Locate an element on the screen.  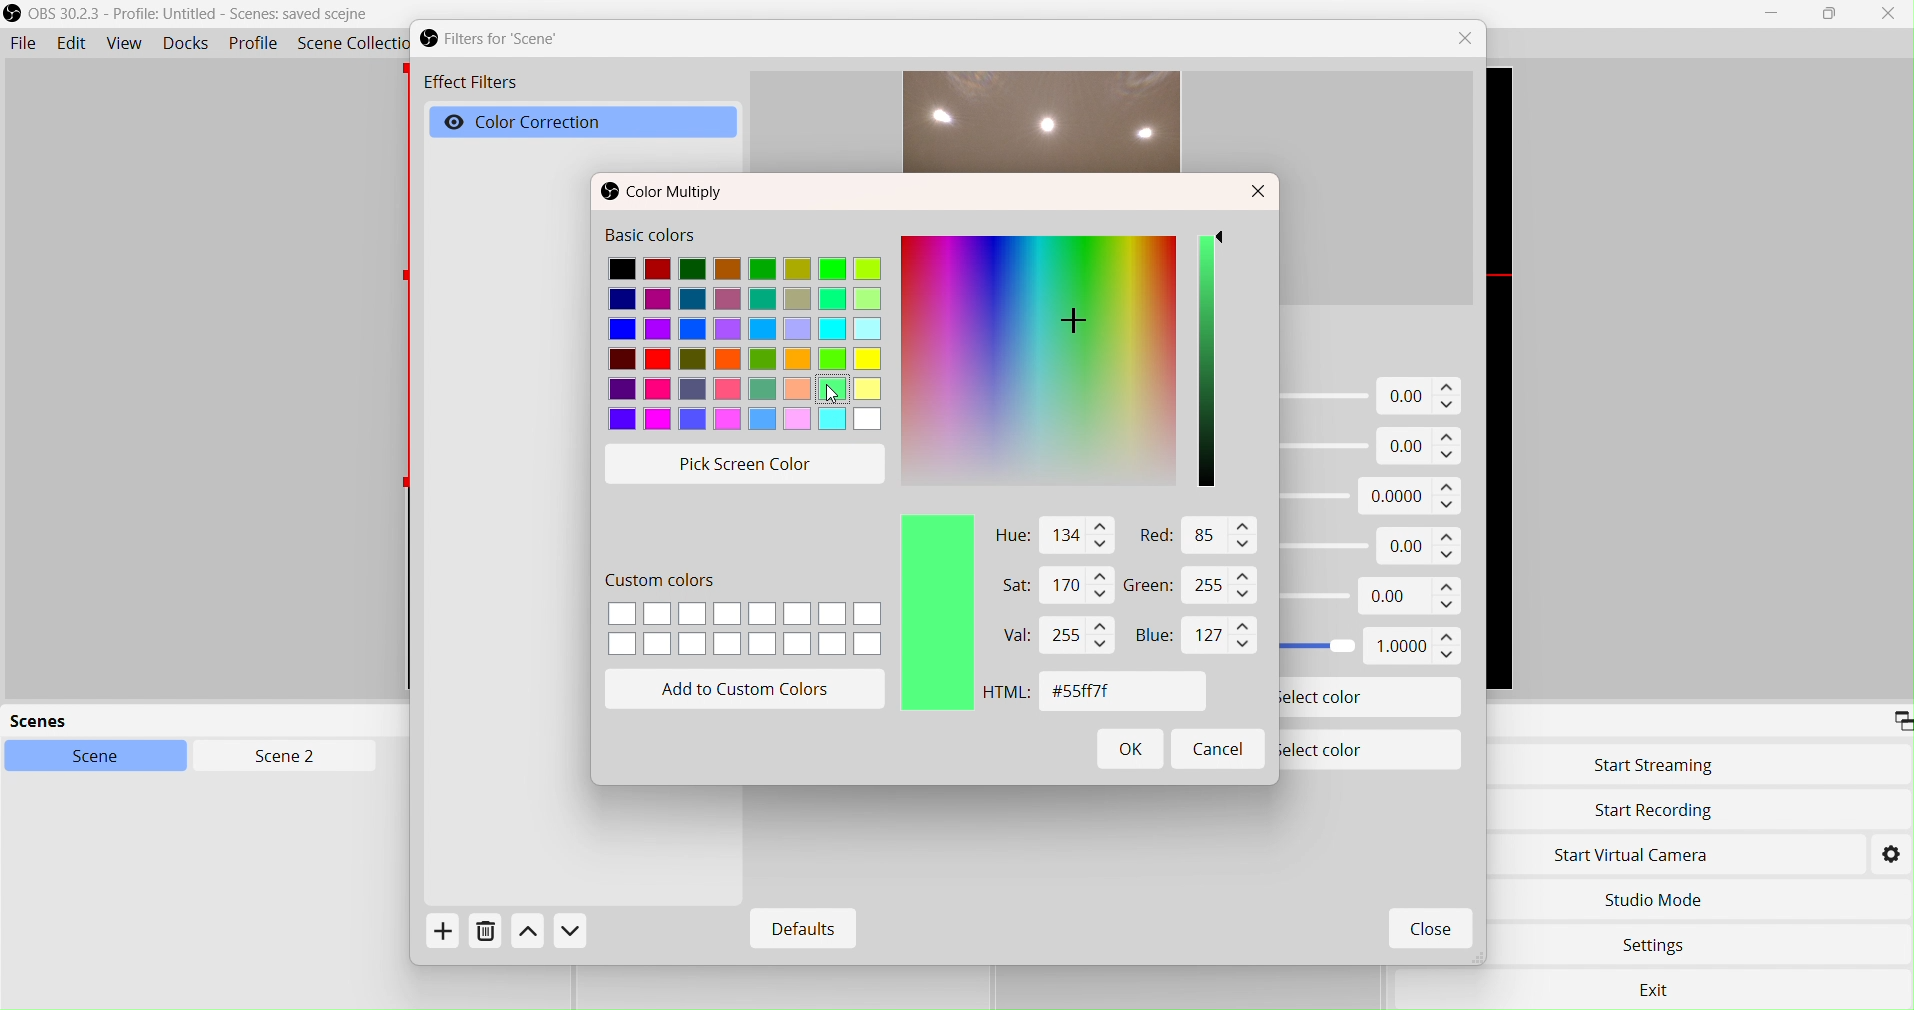
Scen2 is located at coordinates (281, 758).